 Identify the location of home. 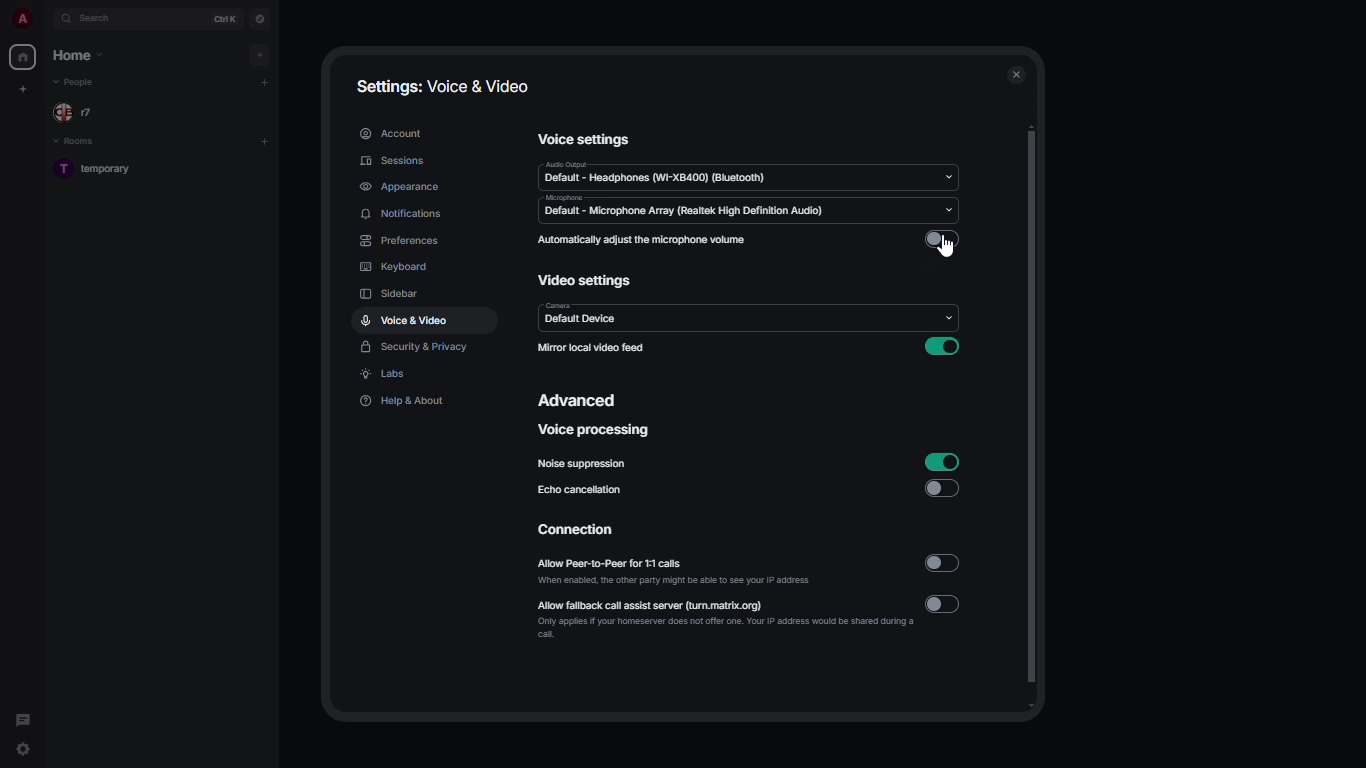
(24, 58).